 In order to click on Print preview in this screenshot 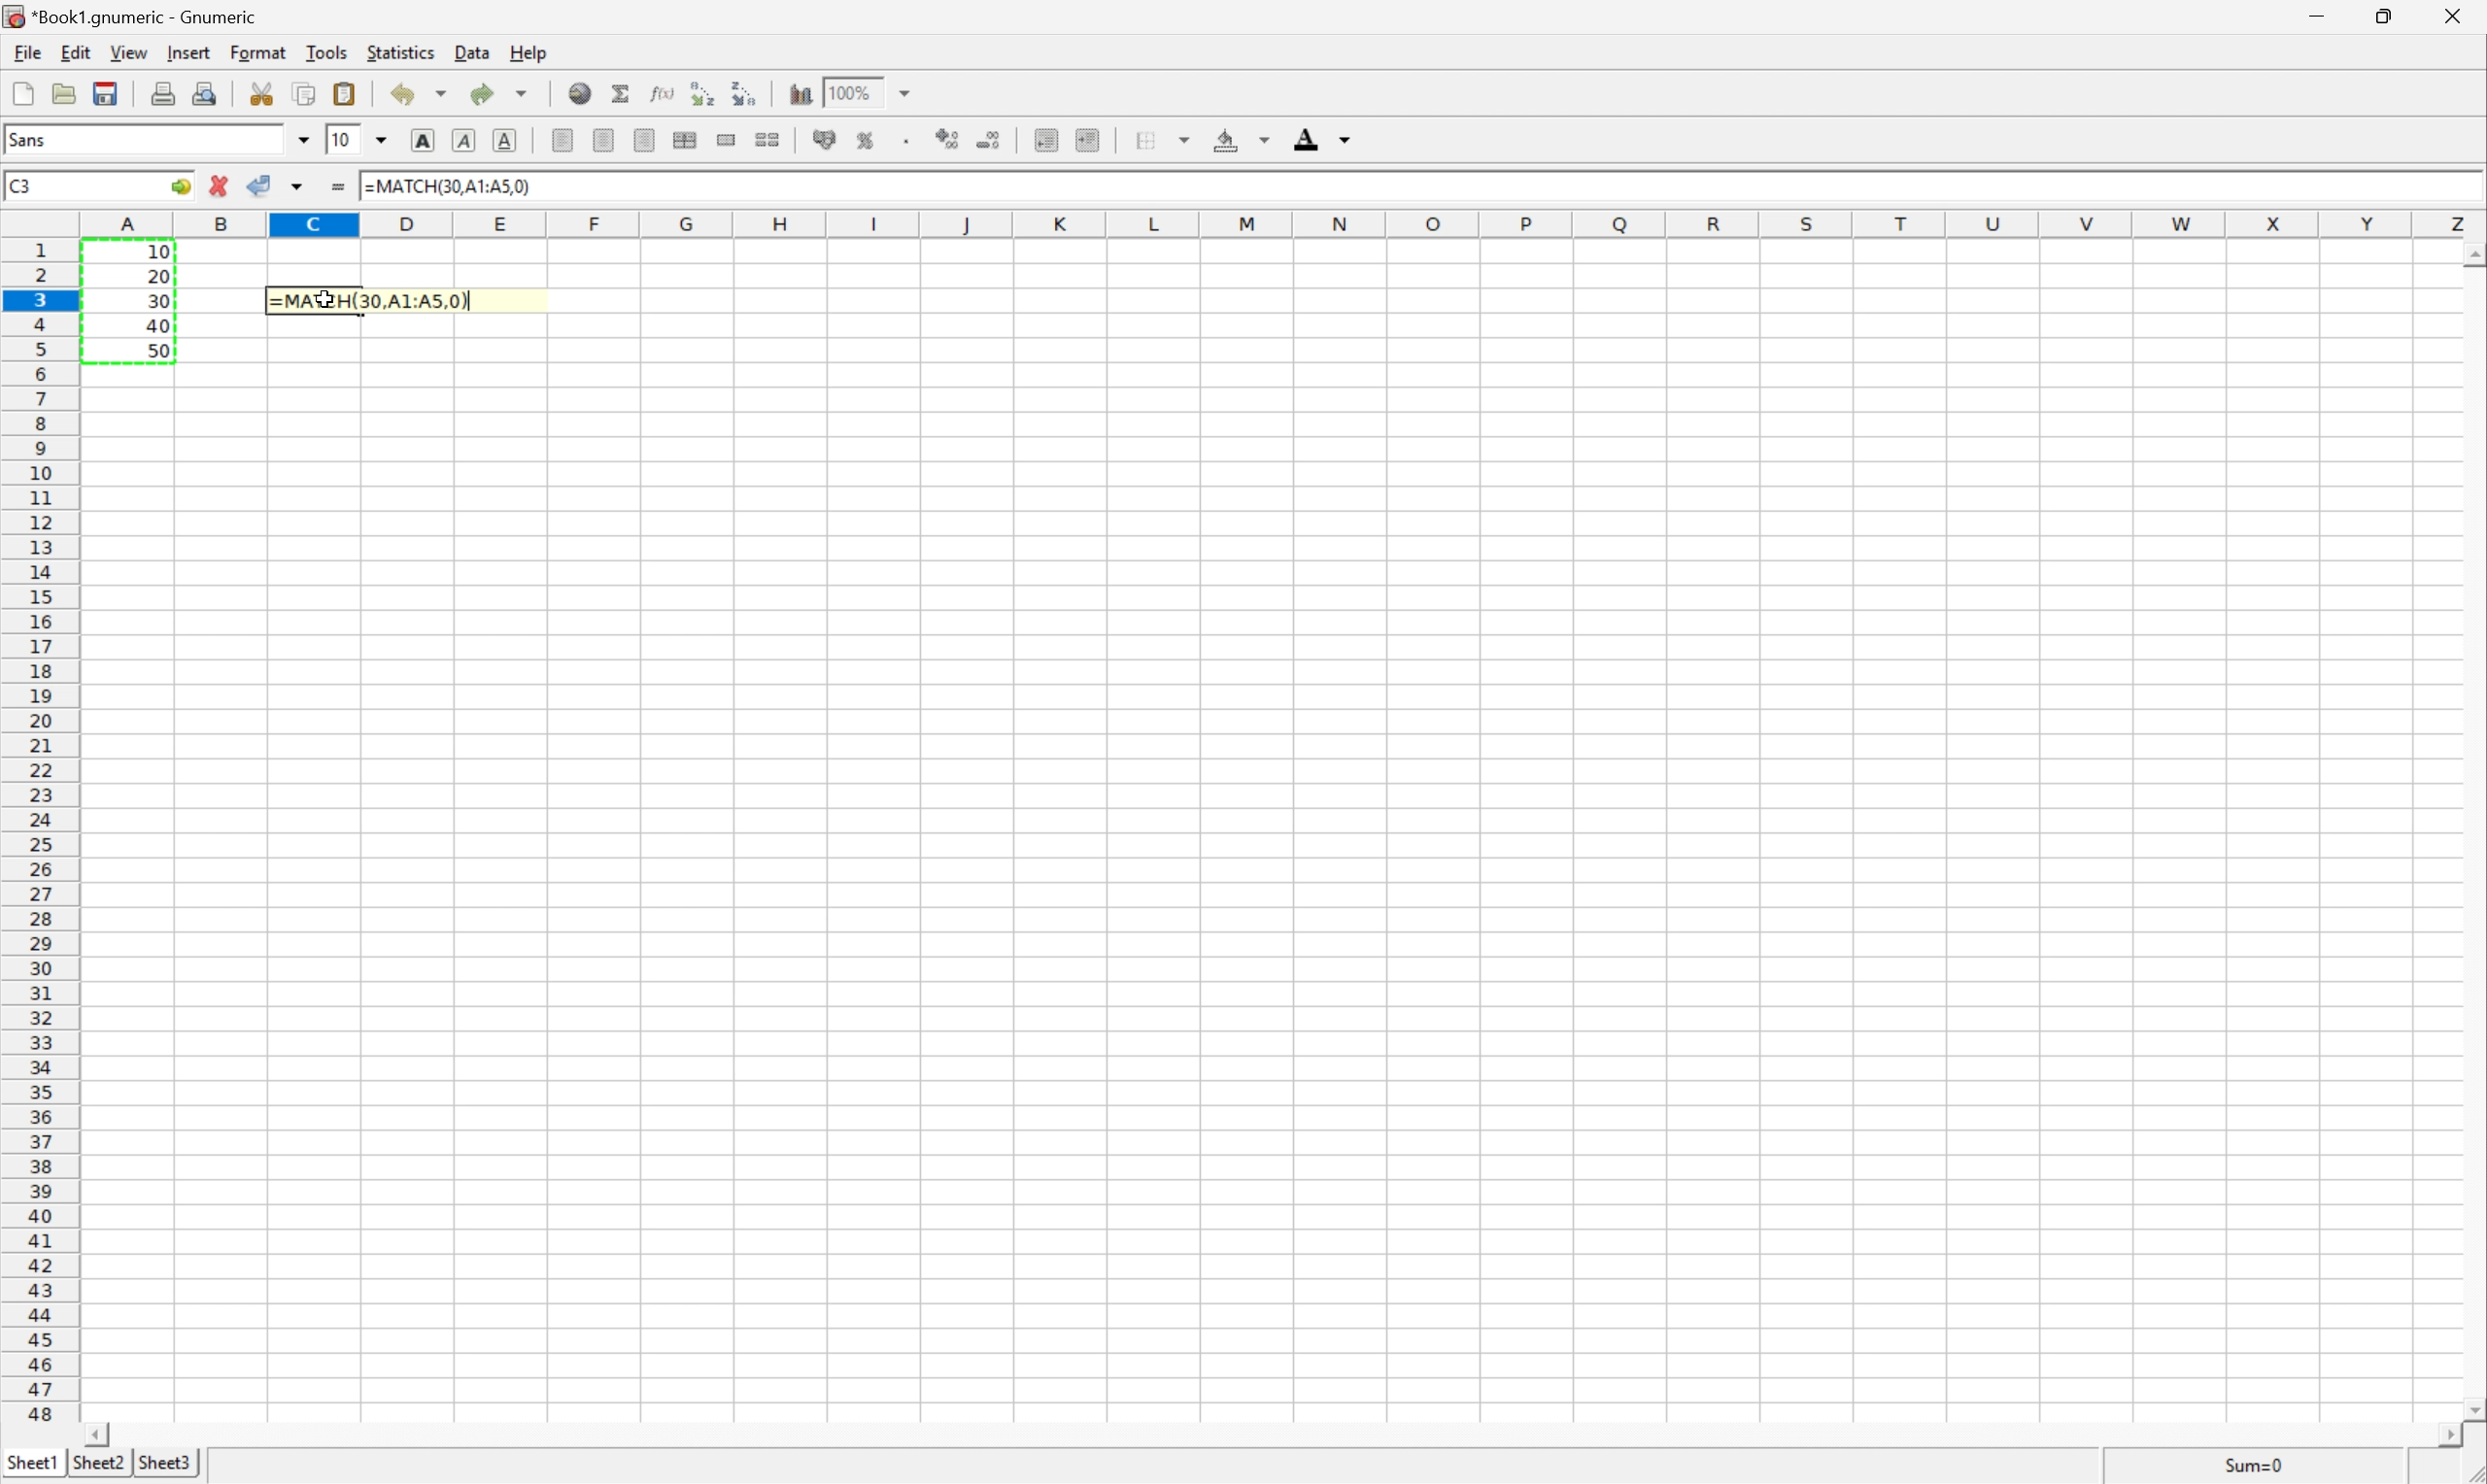, I will do `click(210, 92)`.